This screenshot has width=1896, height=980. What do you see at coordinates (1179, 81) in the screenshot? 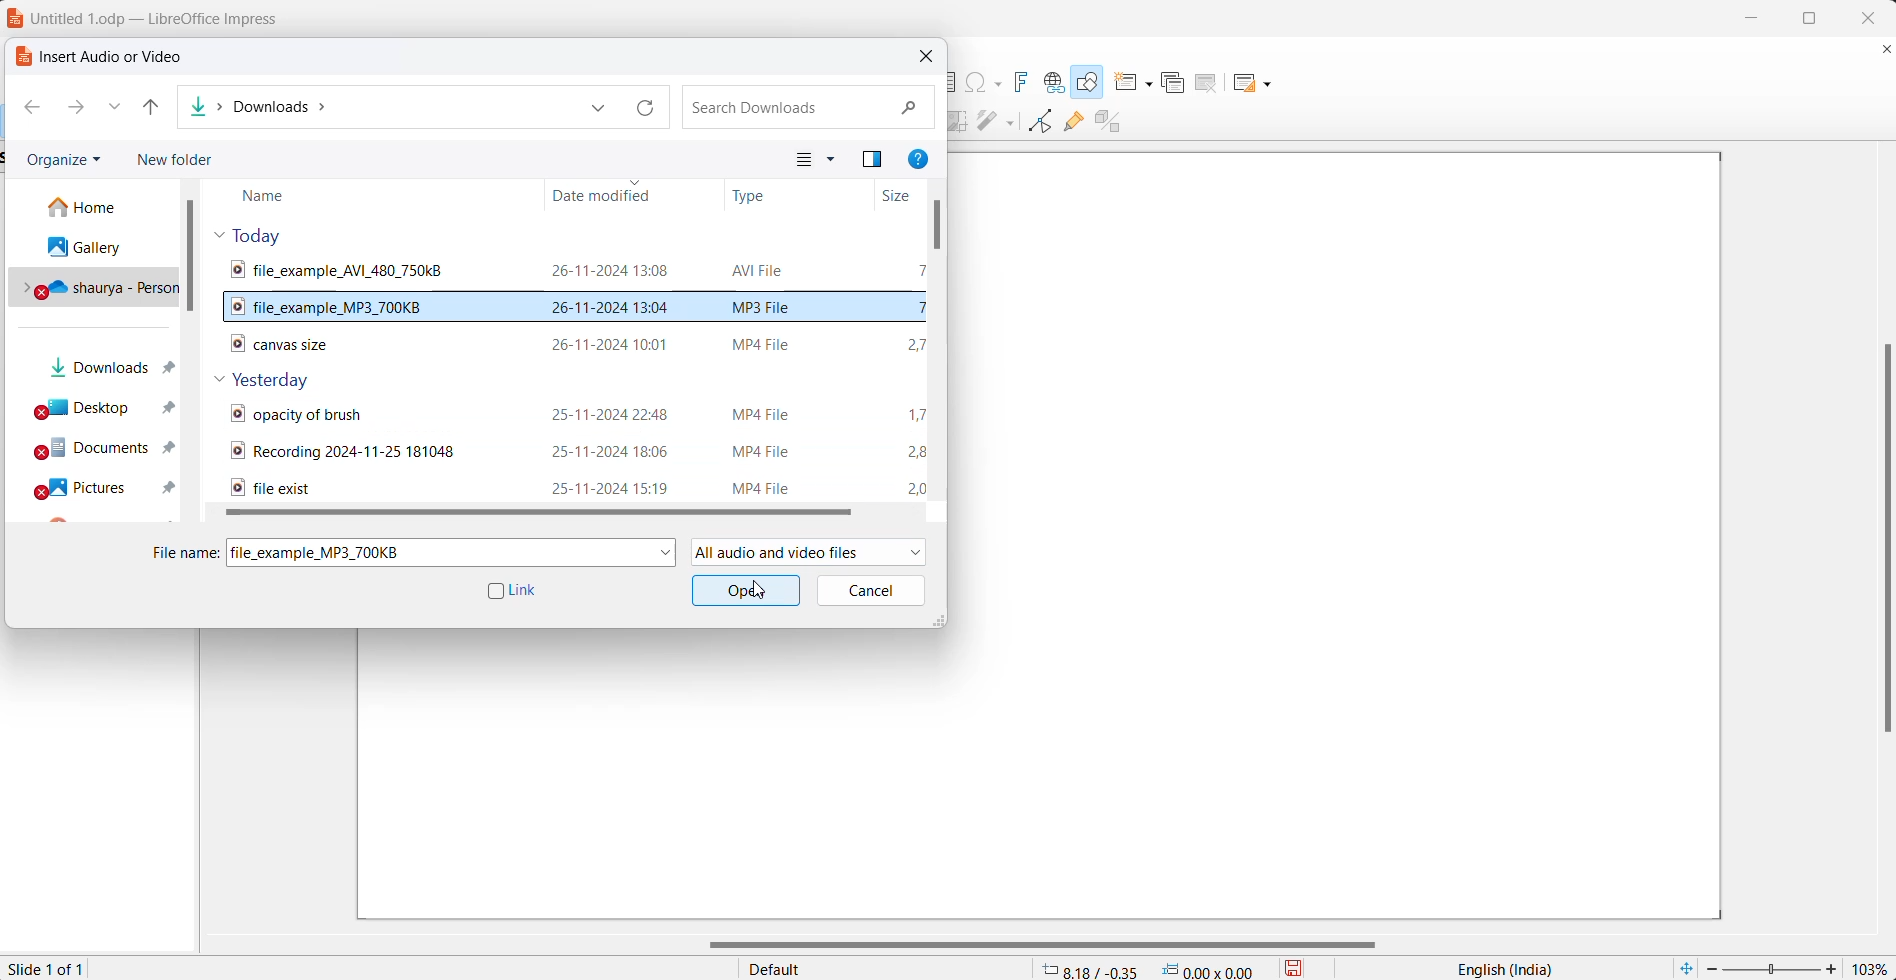
I see `duplicate slide` at bounding box center [1179, 81].